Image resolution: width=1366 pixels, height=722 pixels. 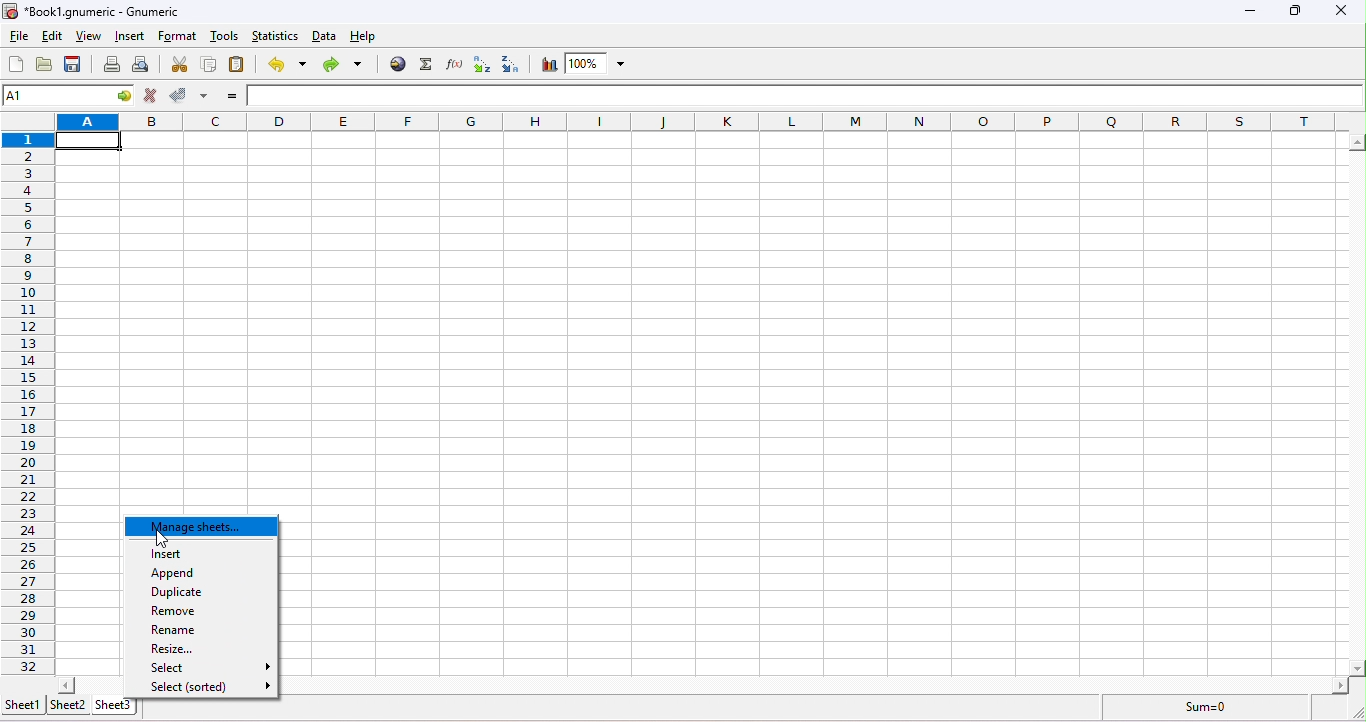 What do you see at coordinates (205, 66) in the screenshot?
I see `copy` at bounding box center [205, 66].